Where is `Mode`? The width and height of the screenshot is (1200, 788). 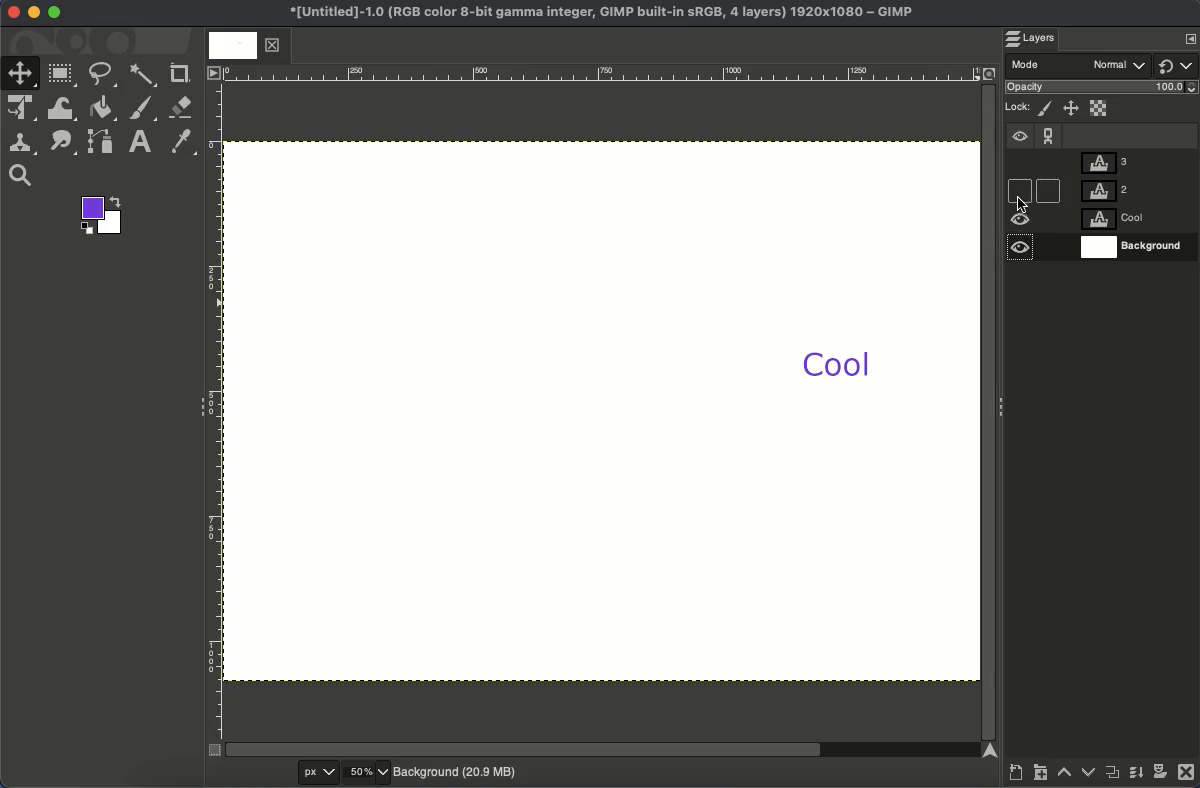
Mode is located at coordinates (1080, 66).